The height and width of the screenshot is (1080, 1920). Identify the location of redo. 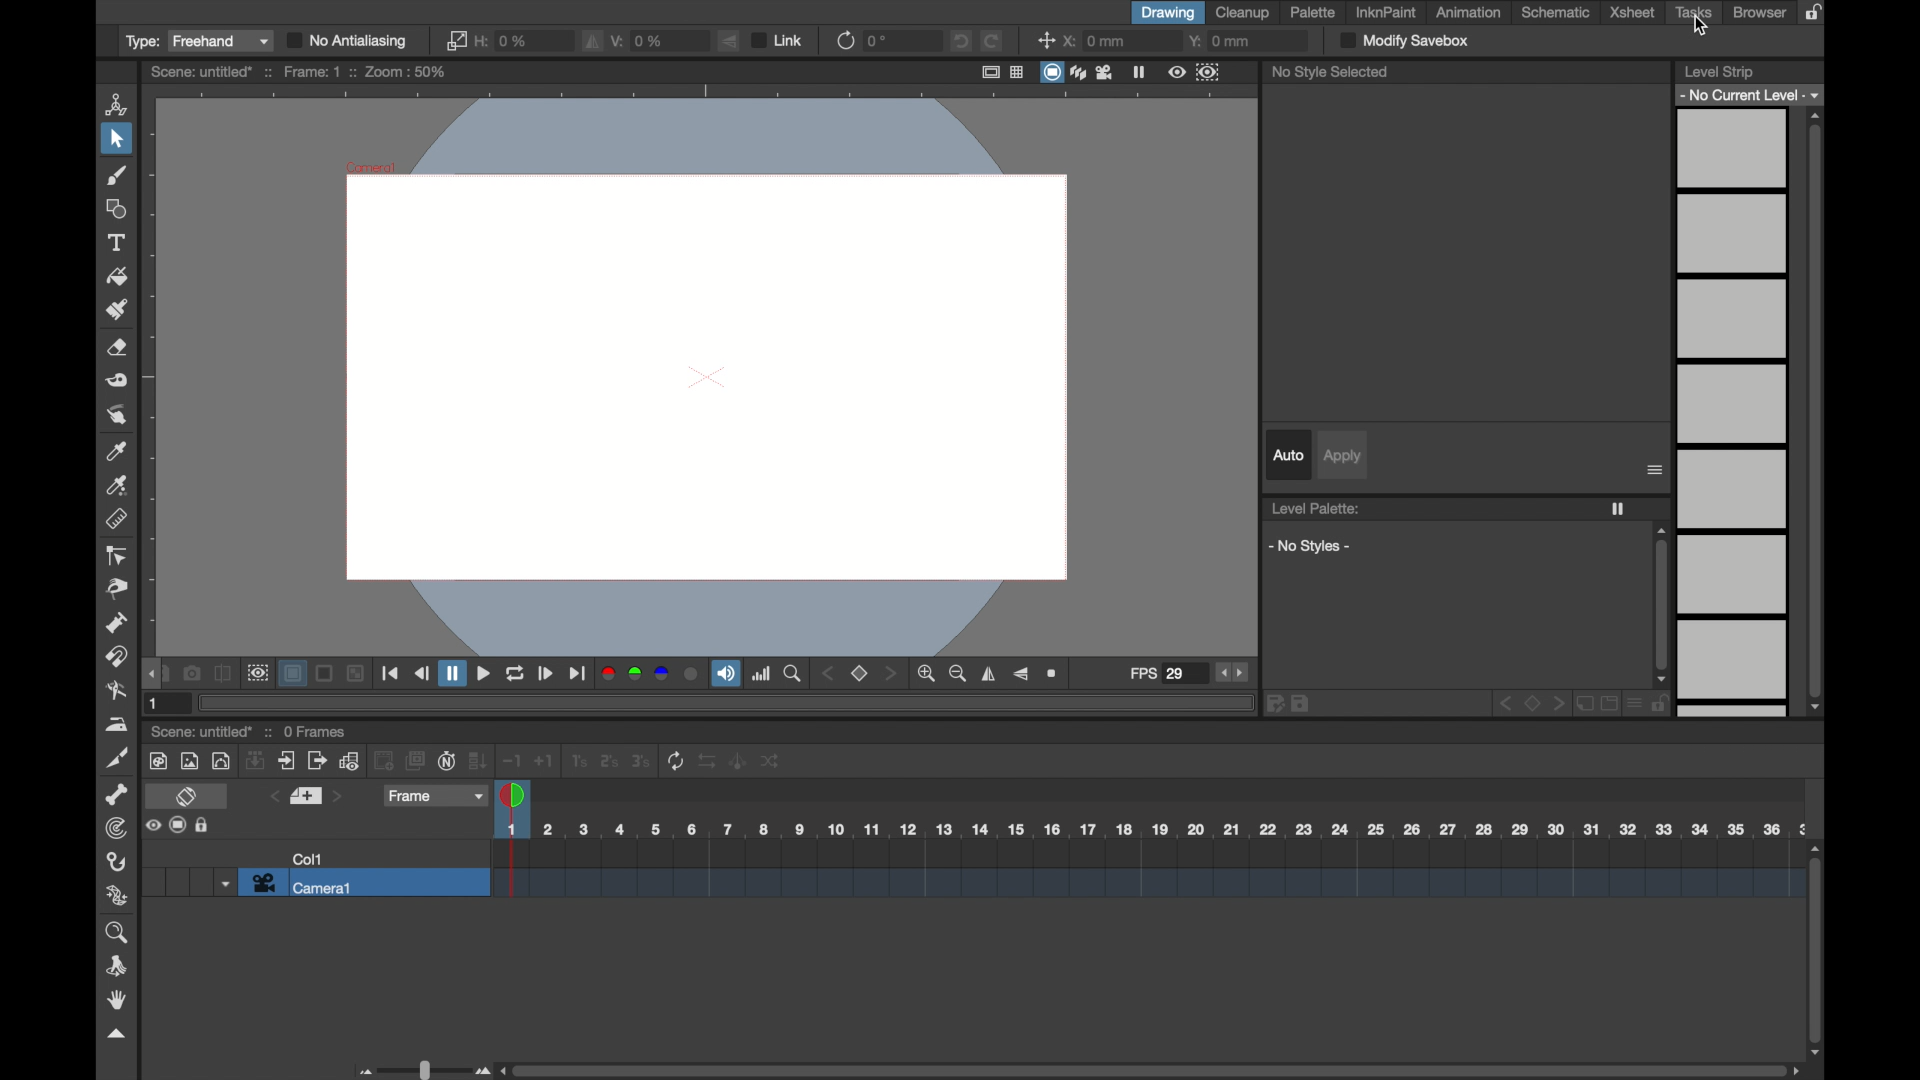
(992, 40).